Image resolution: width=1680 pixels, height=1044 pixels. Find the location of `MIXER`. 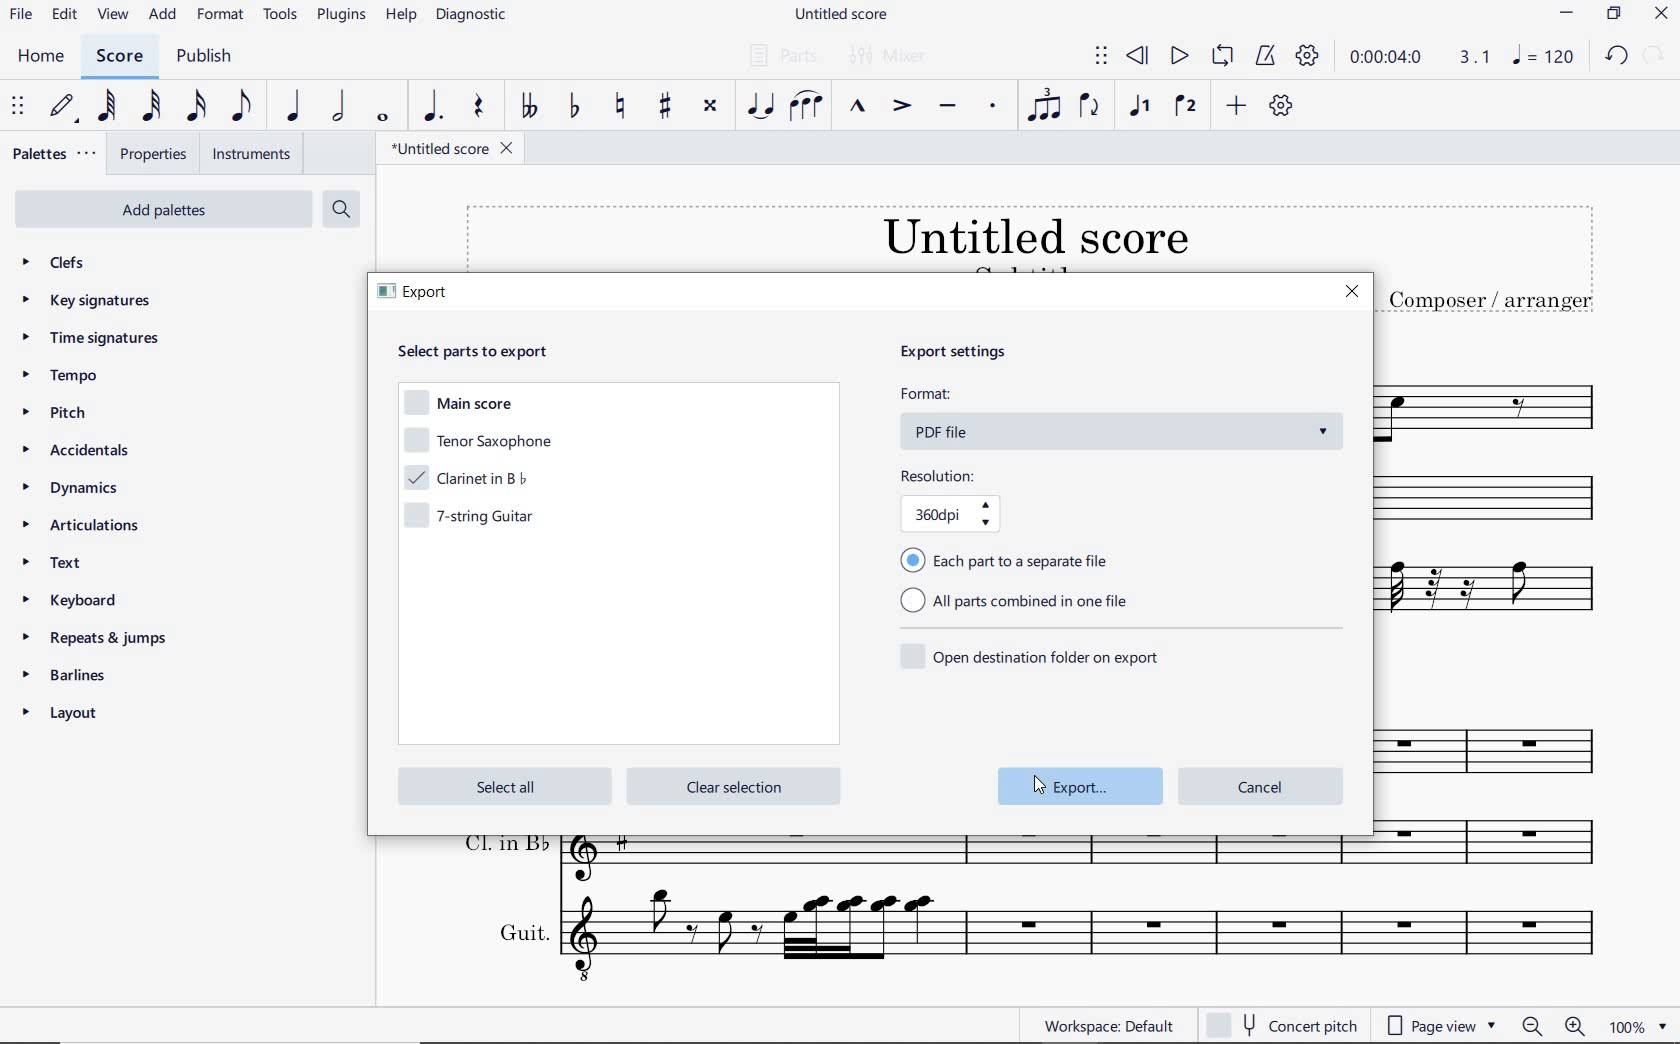

MIXER is located at coordinates (896, 57).